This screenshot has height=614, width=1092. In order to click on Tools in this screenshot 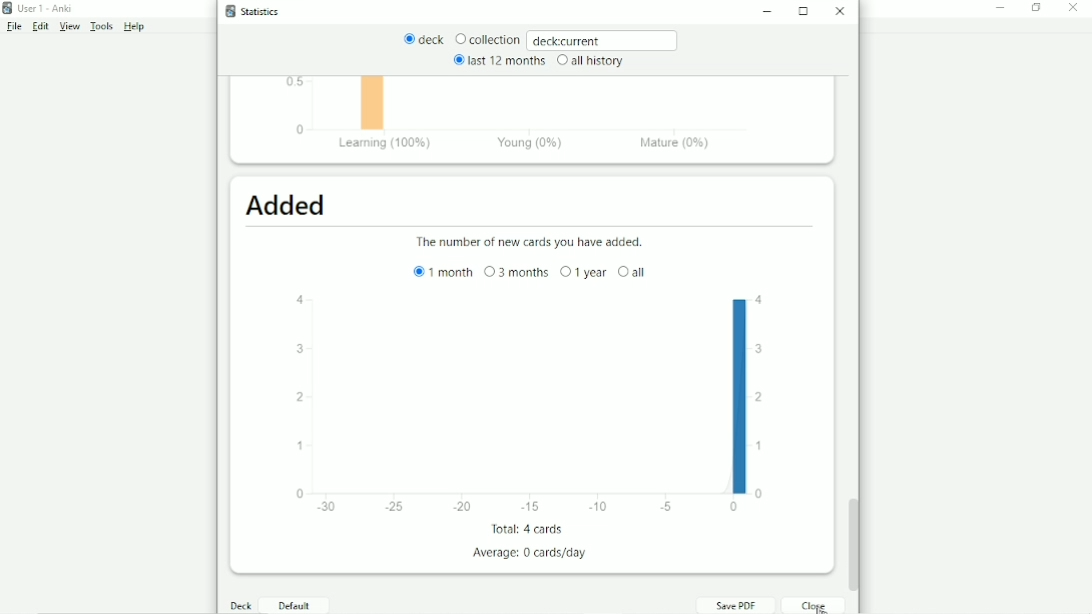, I will do `click(103, 27)`.